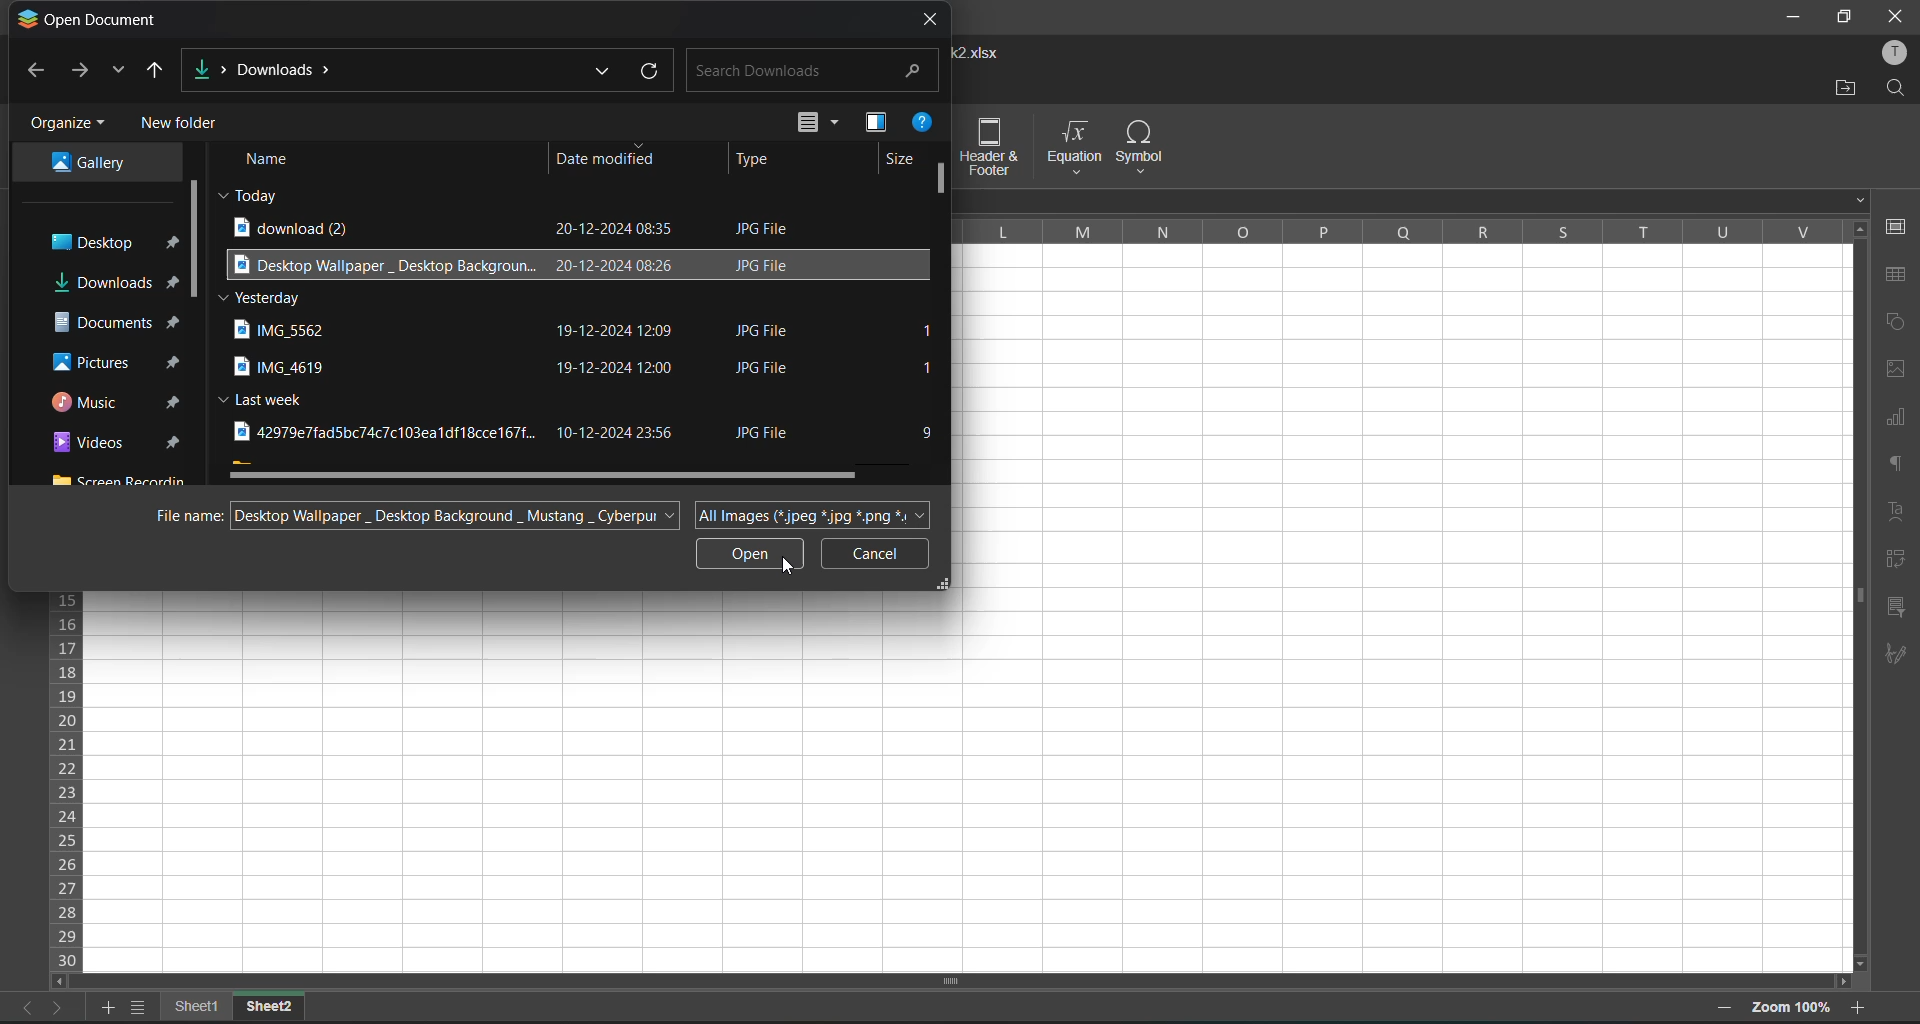 The image size is (1920, 1024). I want to click on paragraph, so click(1900, 470).